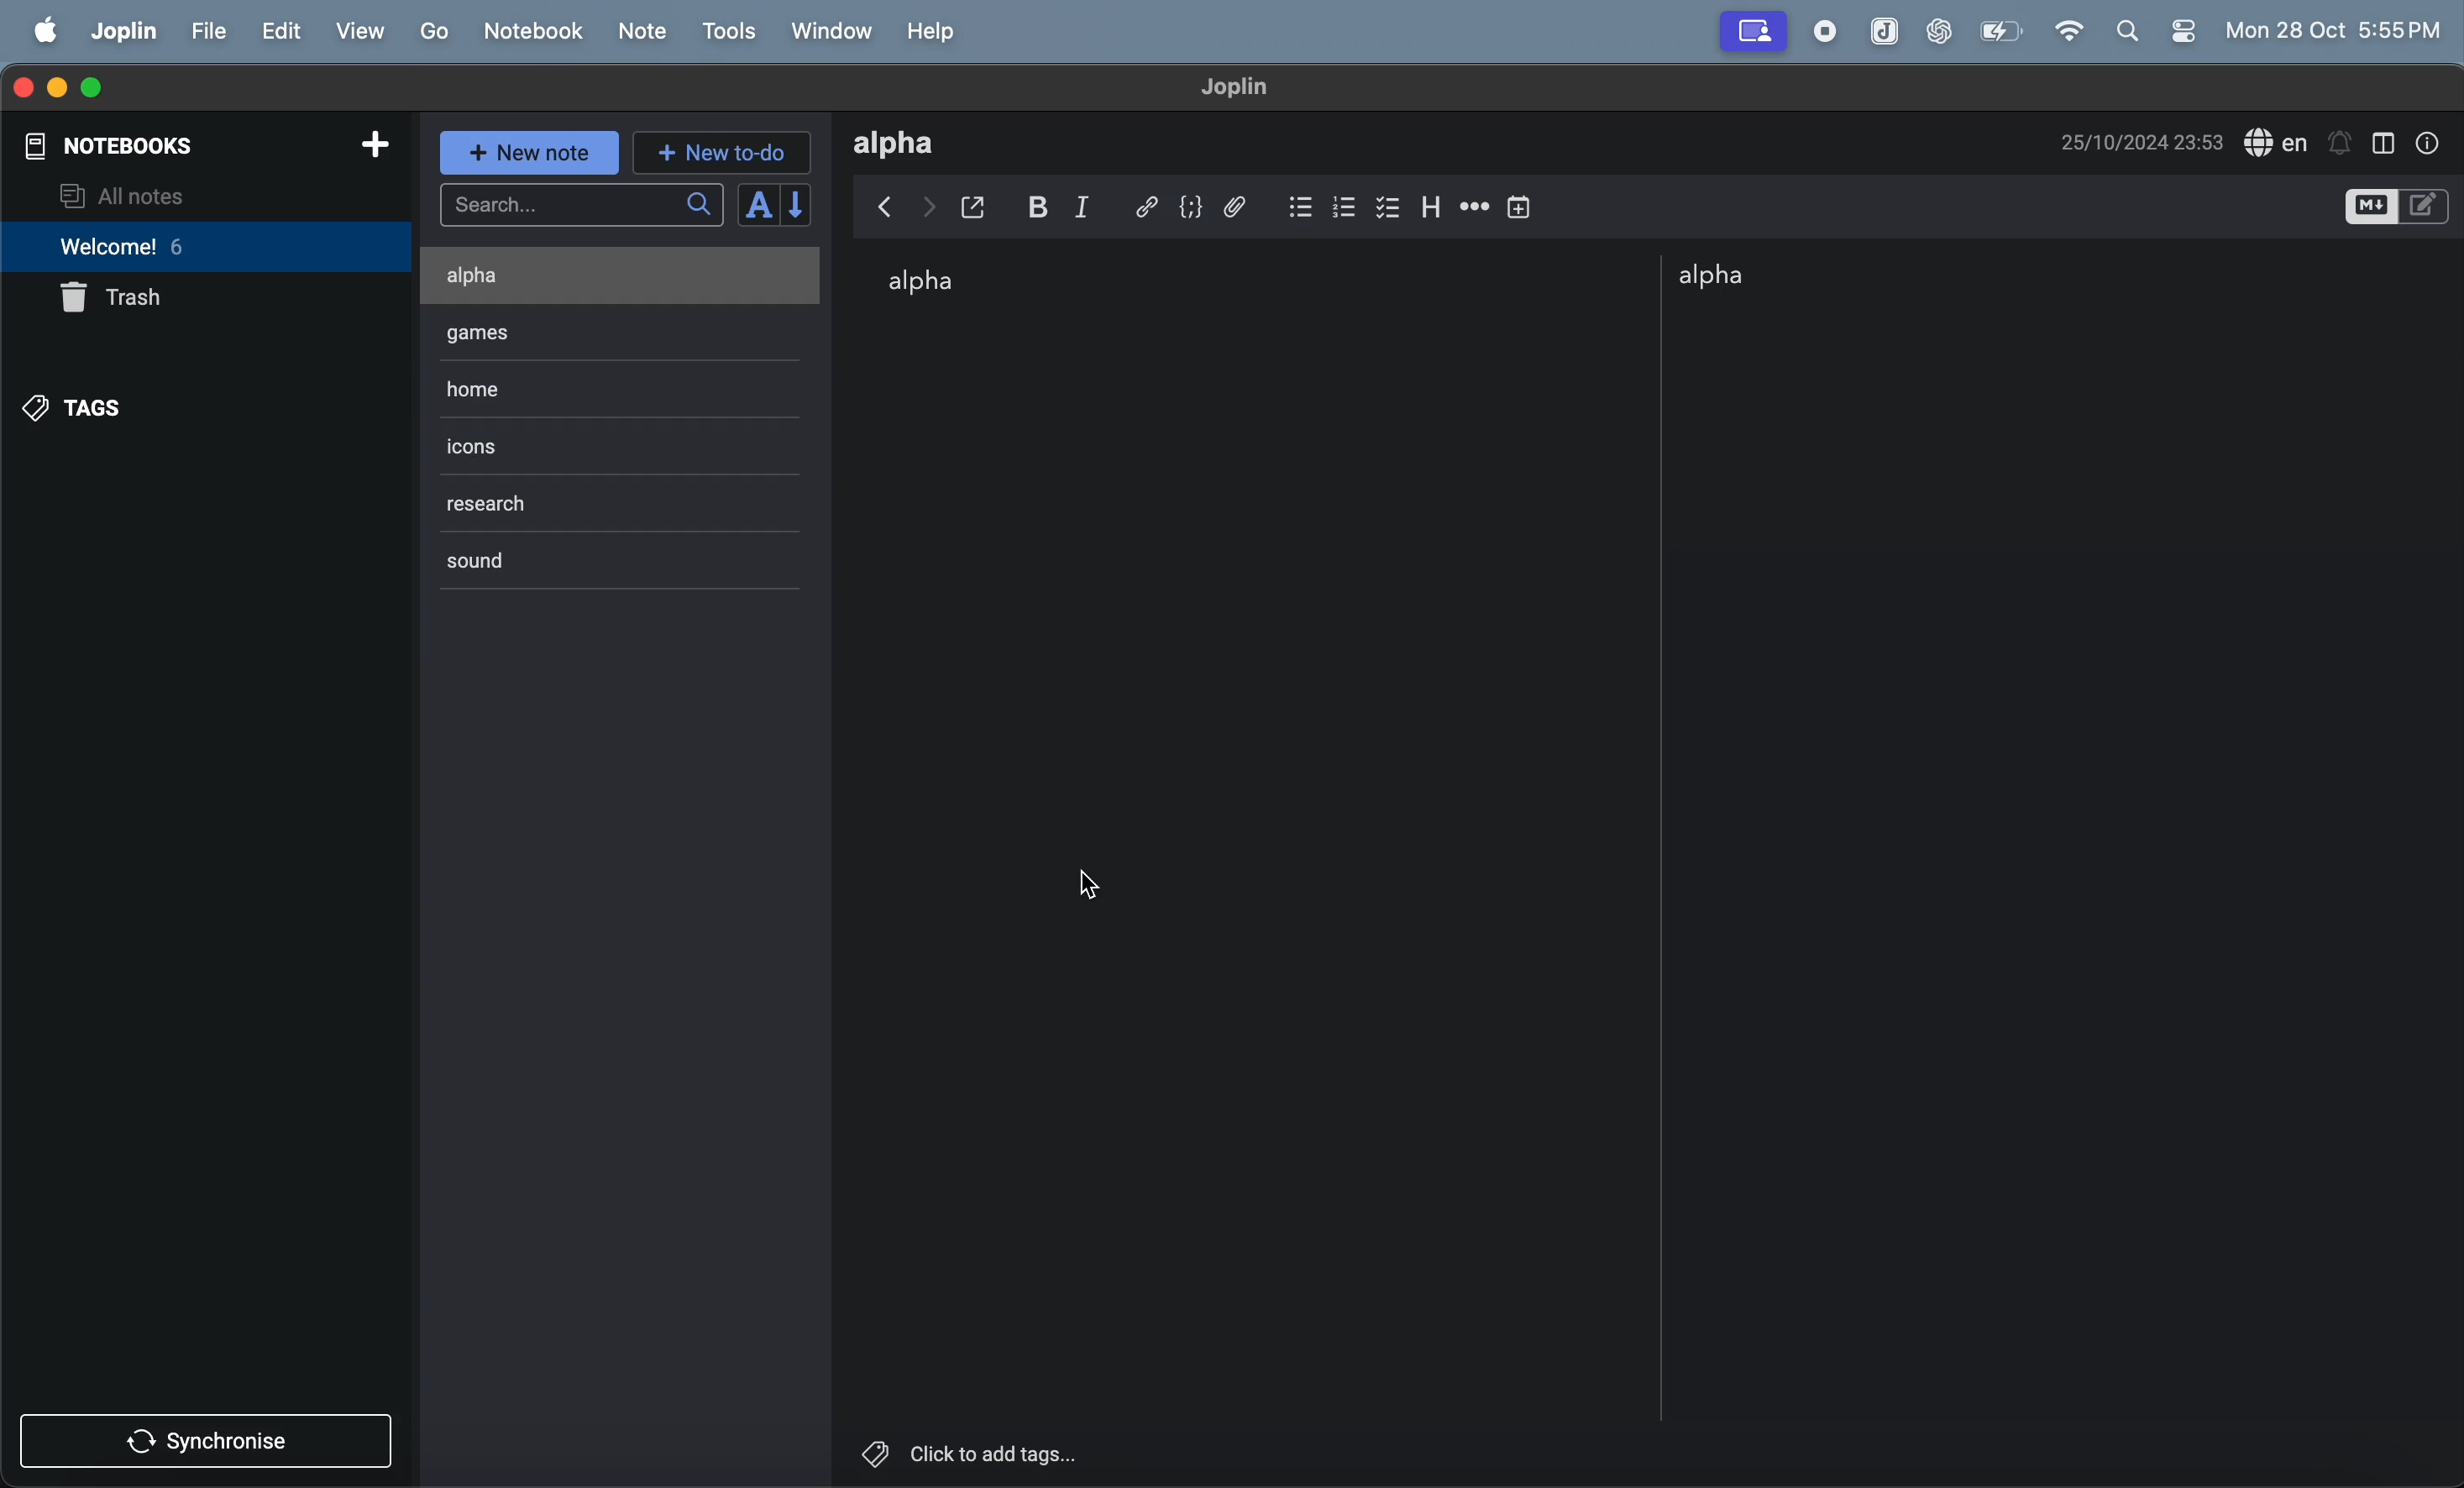 Image resolution: width=2464 pixels, height=1488 pixels. Describe the element at coordinates (940, 285) in the screenshot. I see `alpha note` at that location.